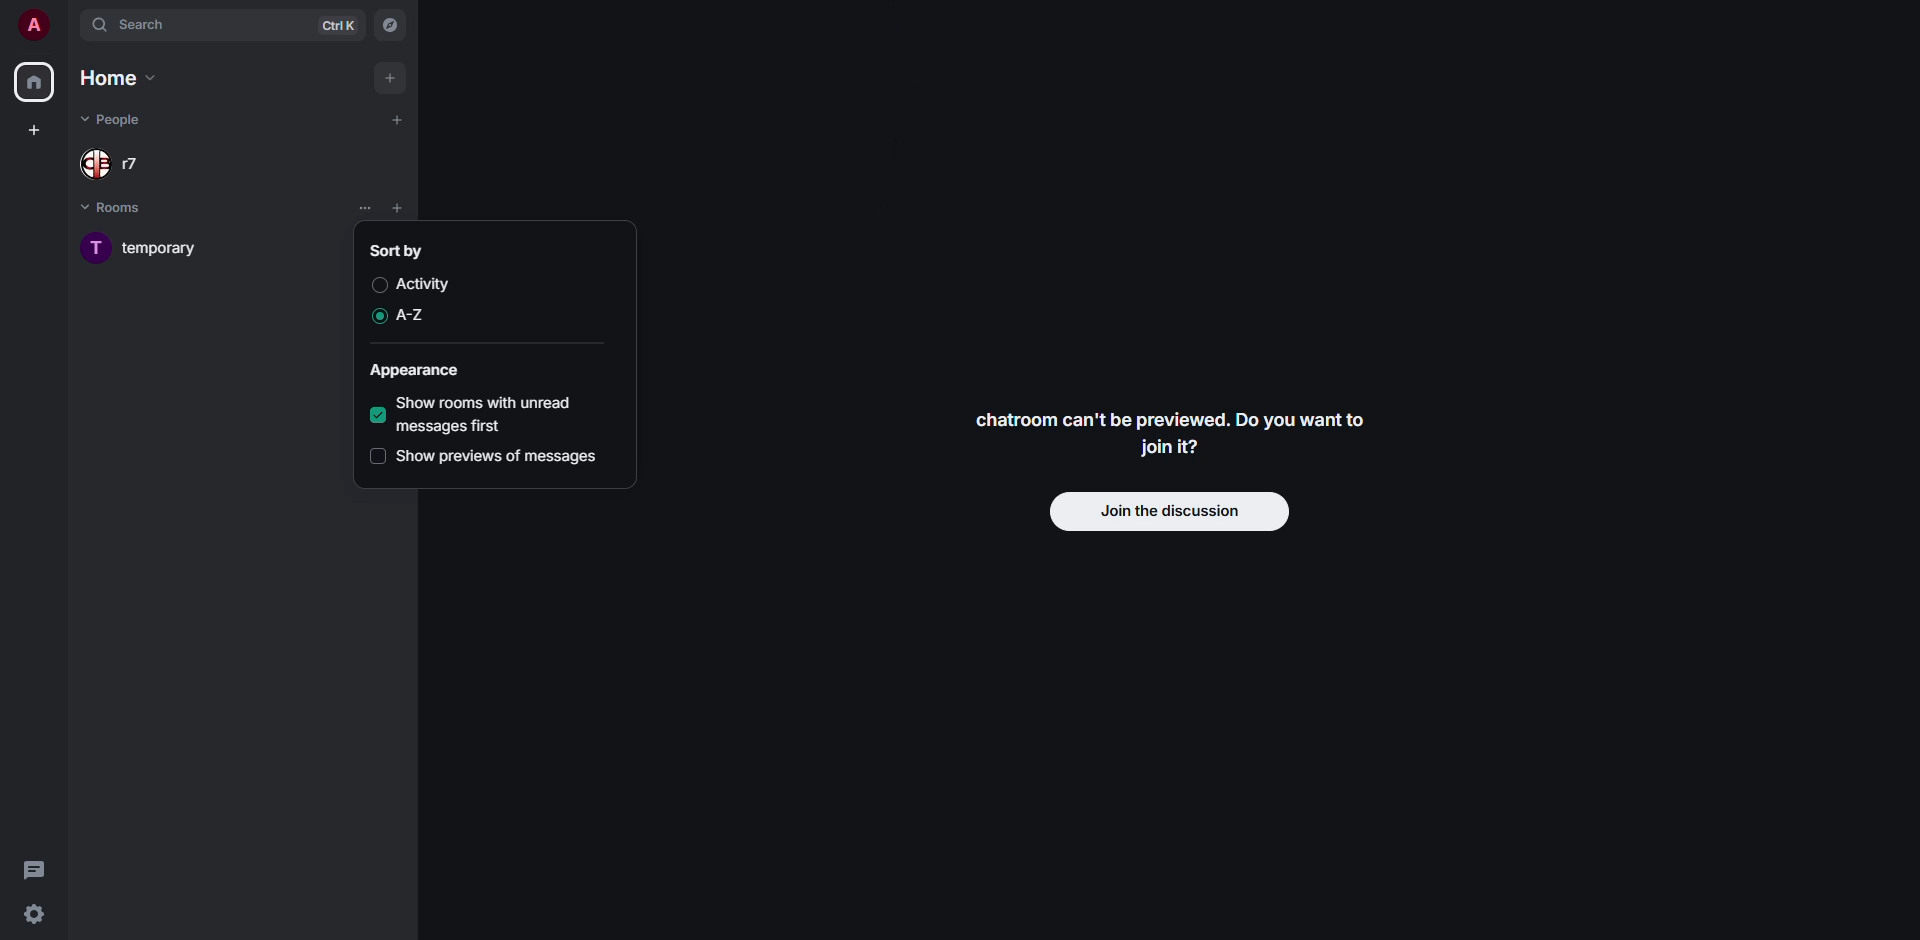 The image size is (1920, 940). Describe the element at coordinates (1171, 510) in the screenshot. I see `join discussion` at that location.